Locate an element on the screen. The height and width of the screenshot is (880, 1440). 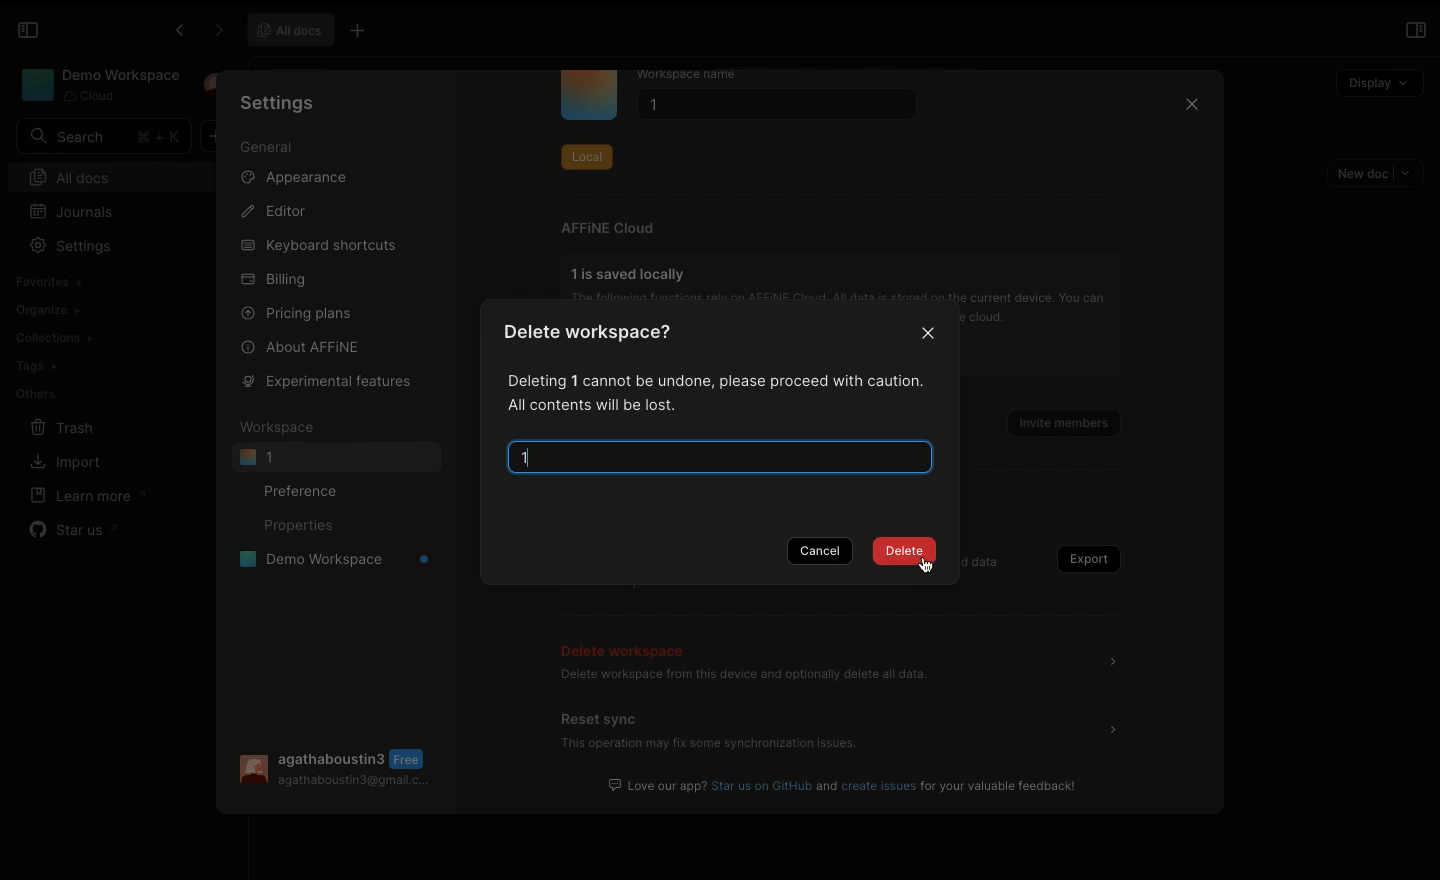
New doc is located at coordinates (1376, 173).